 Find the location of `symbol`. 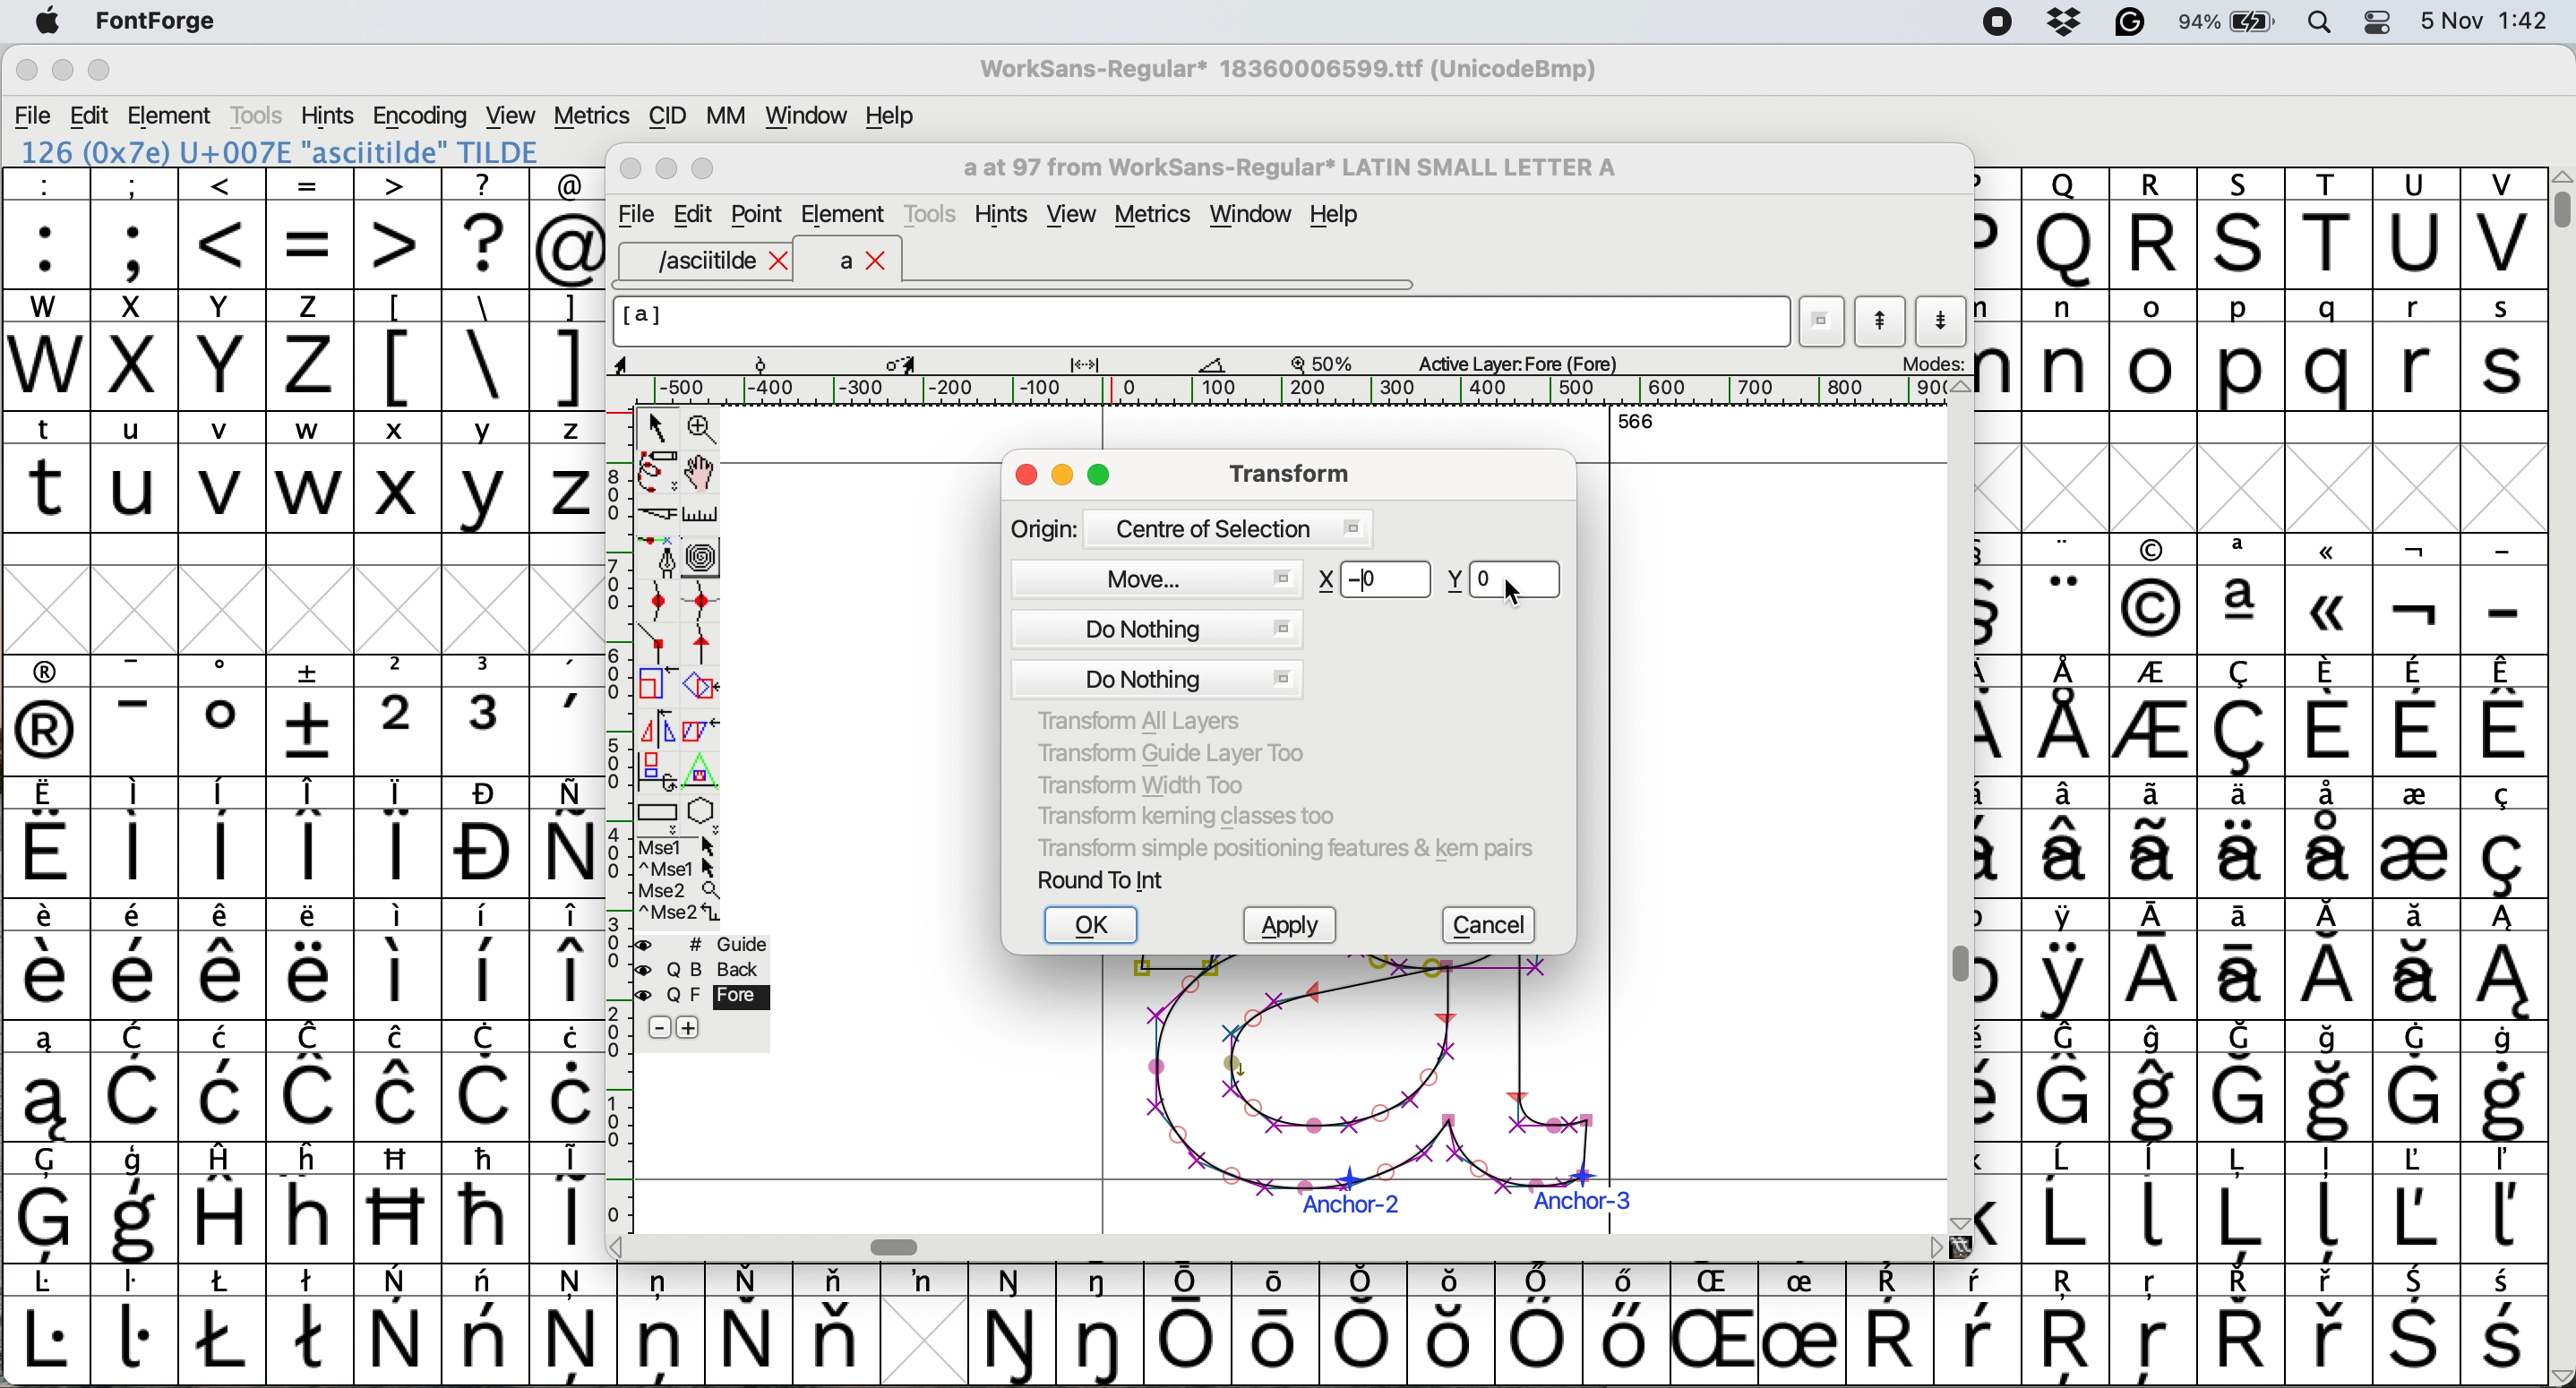

symbol is located at coordinates (2065, 960).